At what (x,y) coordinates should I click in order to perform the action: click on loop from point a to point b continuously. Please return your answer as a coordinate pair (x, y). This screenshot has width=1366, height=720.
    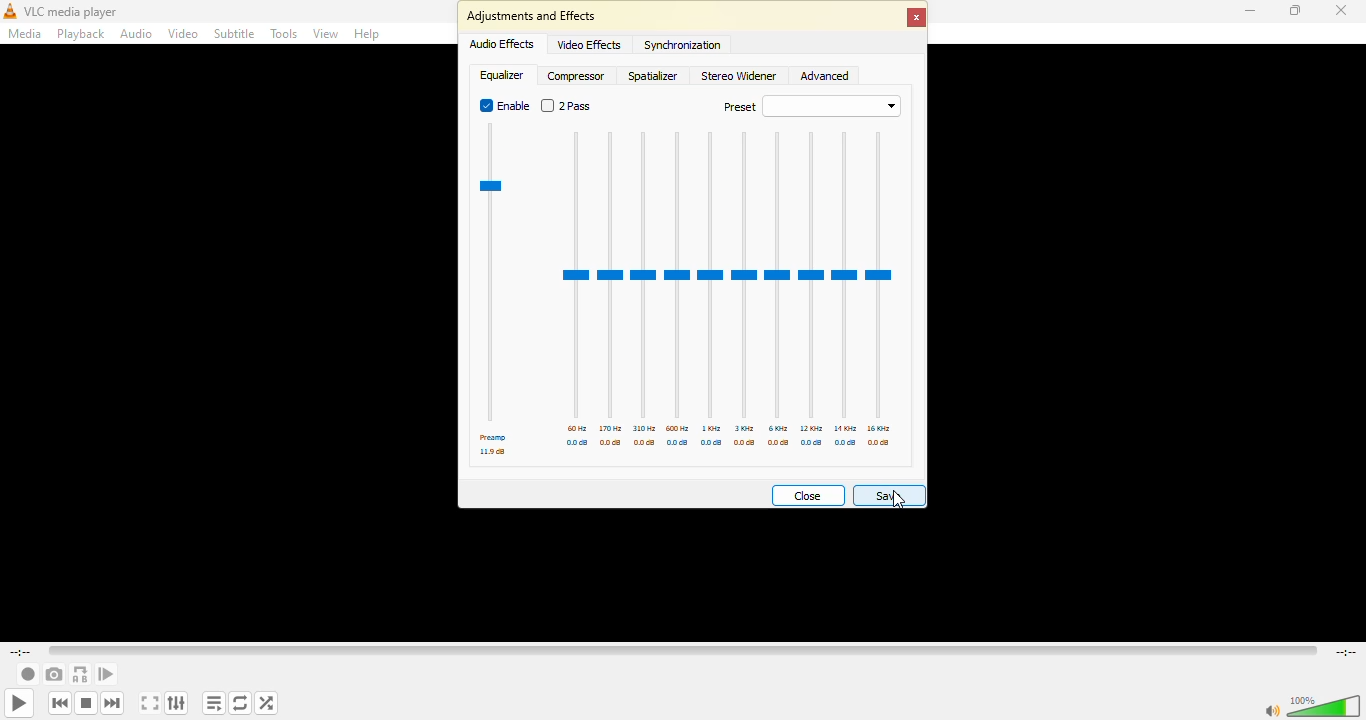
    Looking at the image, I should click on (79, 673).